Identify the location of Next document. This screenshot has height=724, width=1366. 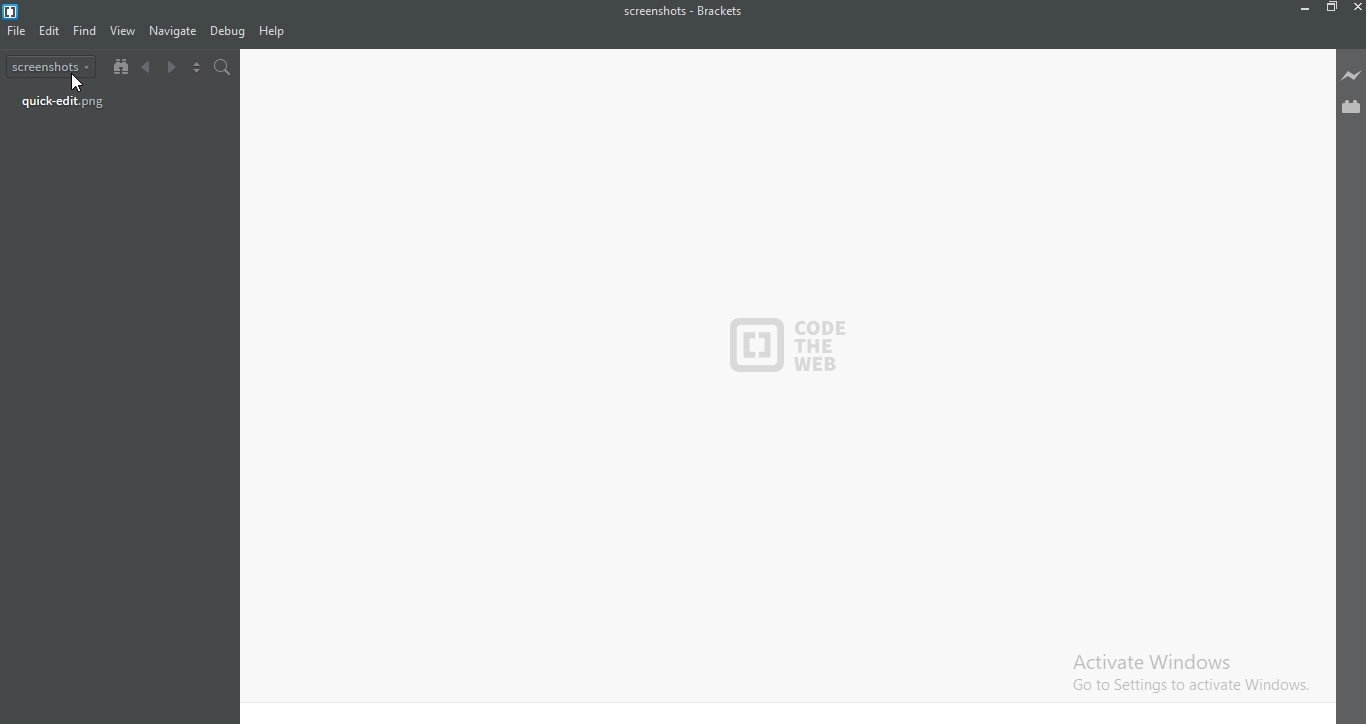
(171, 68).